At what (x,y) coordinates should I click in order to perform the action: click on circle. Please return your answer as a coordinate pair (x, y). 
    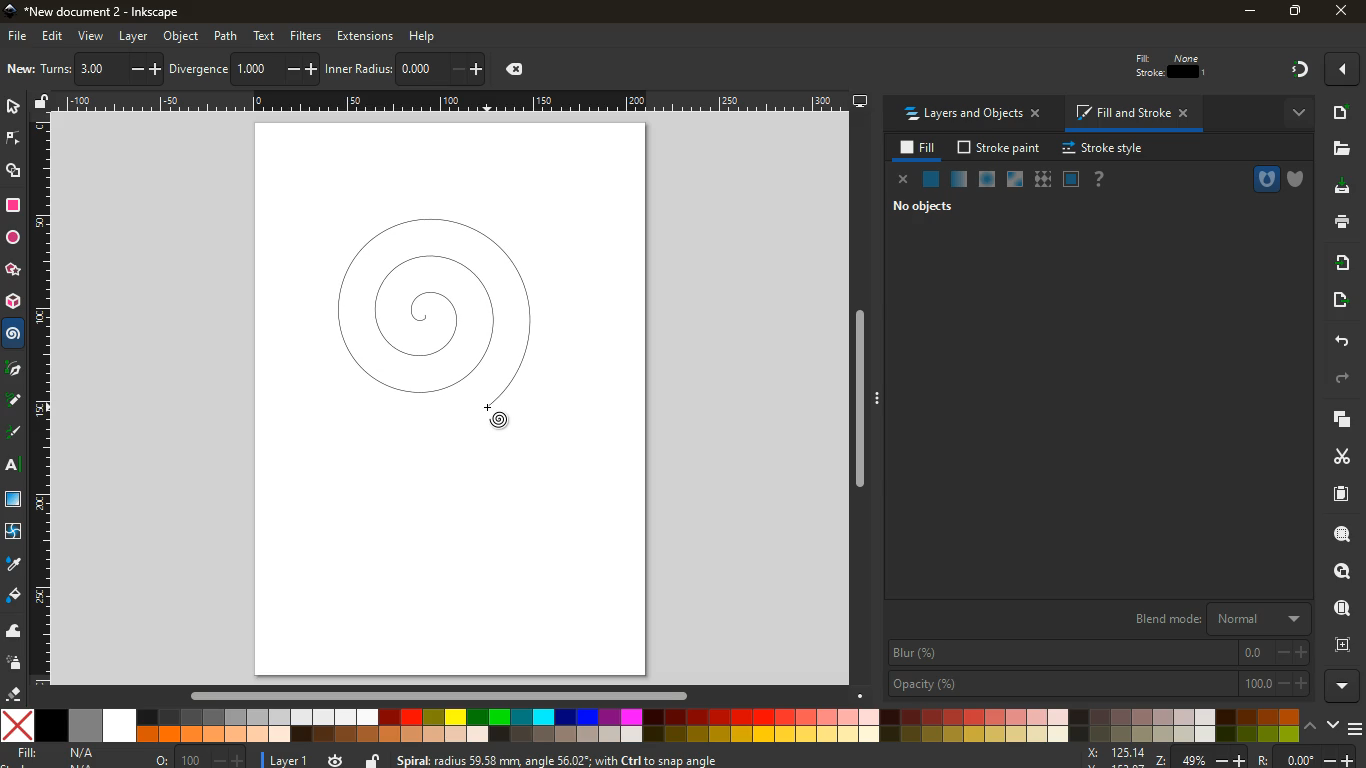
    Looking at the image, I should click on (15, 240).